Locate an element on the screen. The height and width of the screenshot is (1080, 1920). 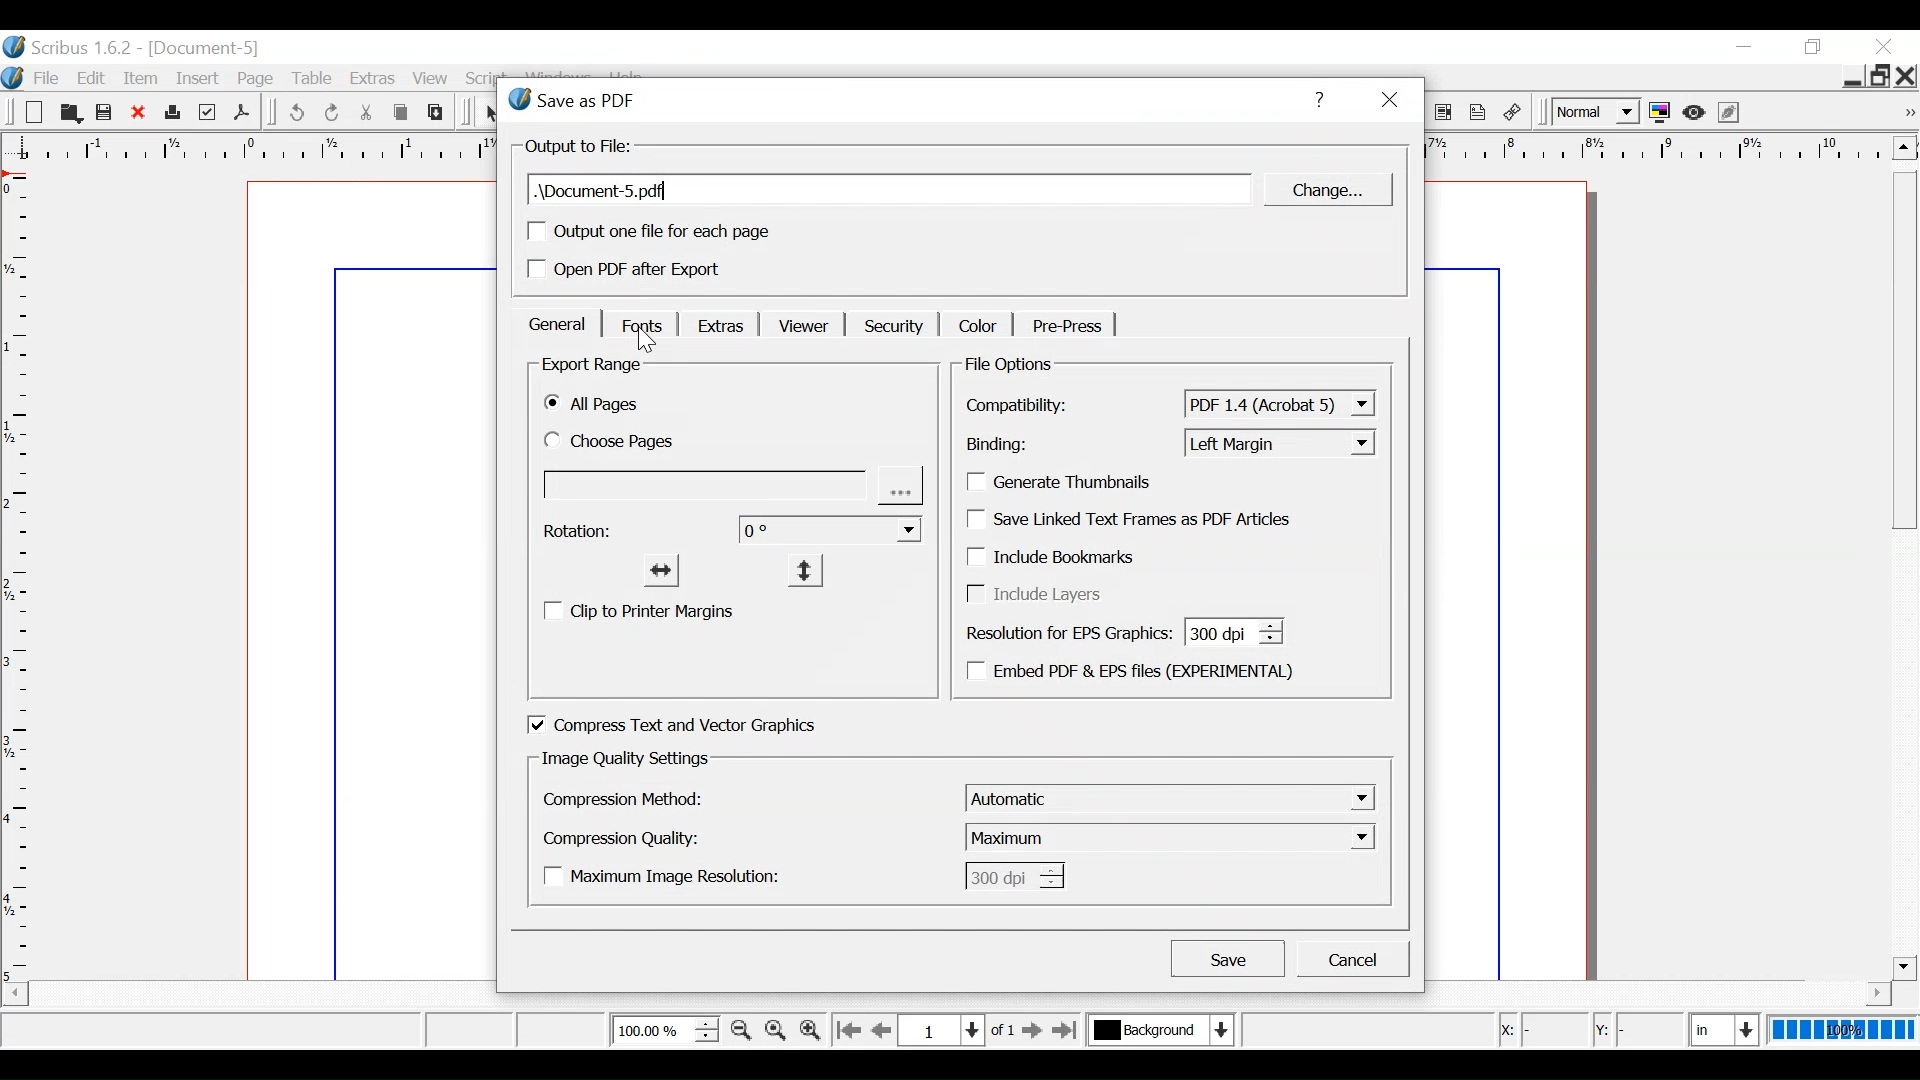
Compression method is located at coordinates (623, 799).